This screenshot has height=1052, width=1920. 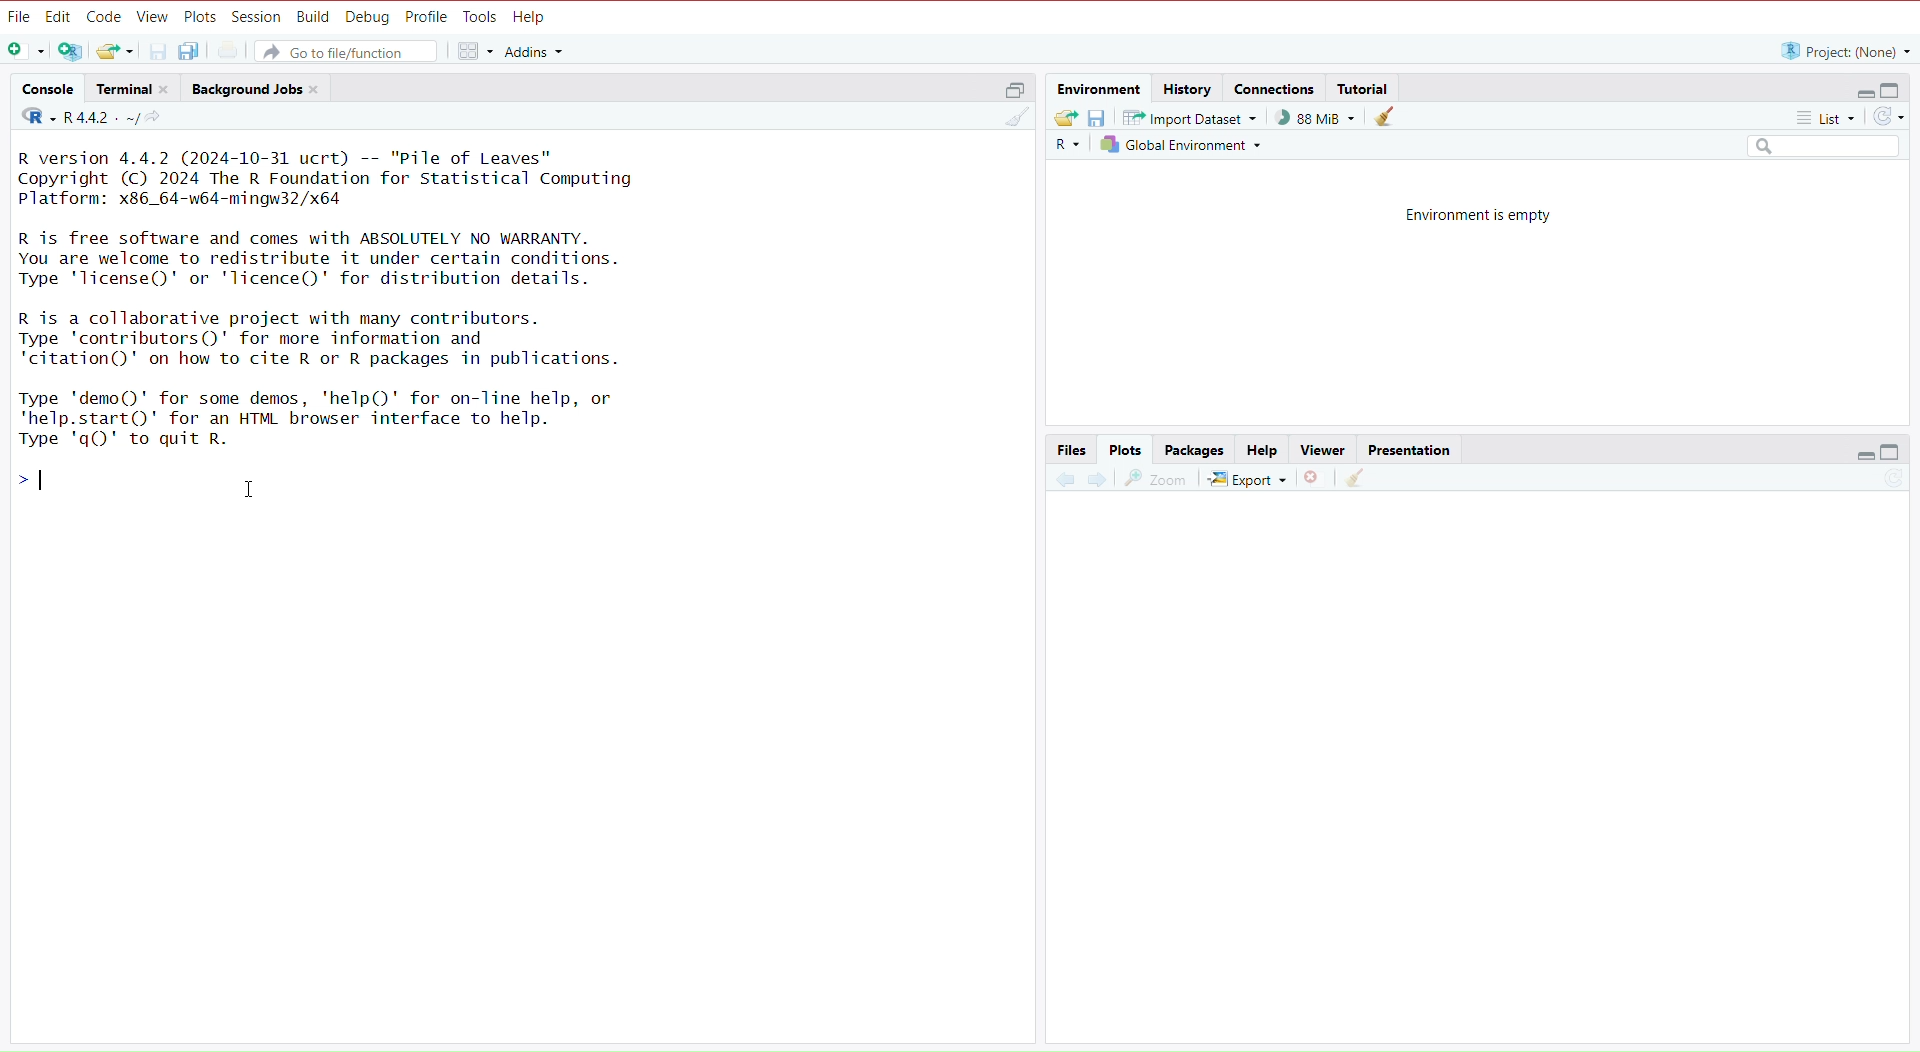 I want to click on Save all open files, so click(x=188, y=52).